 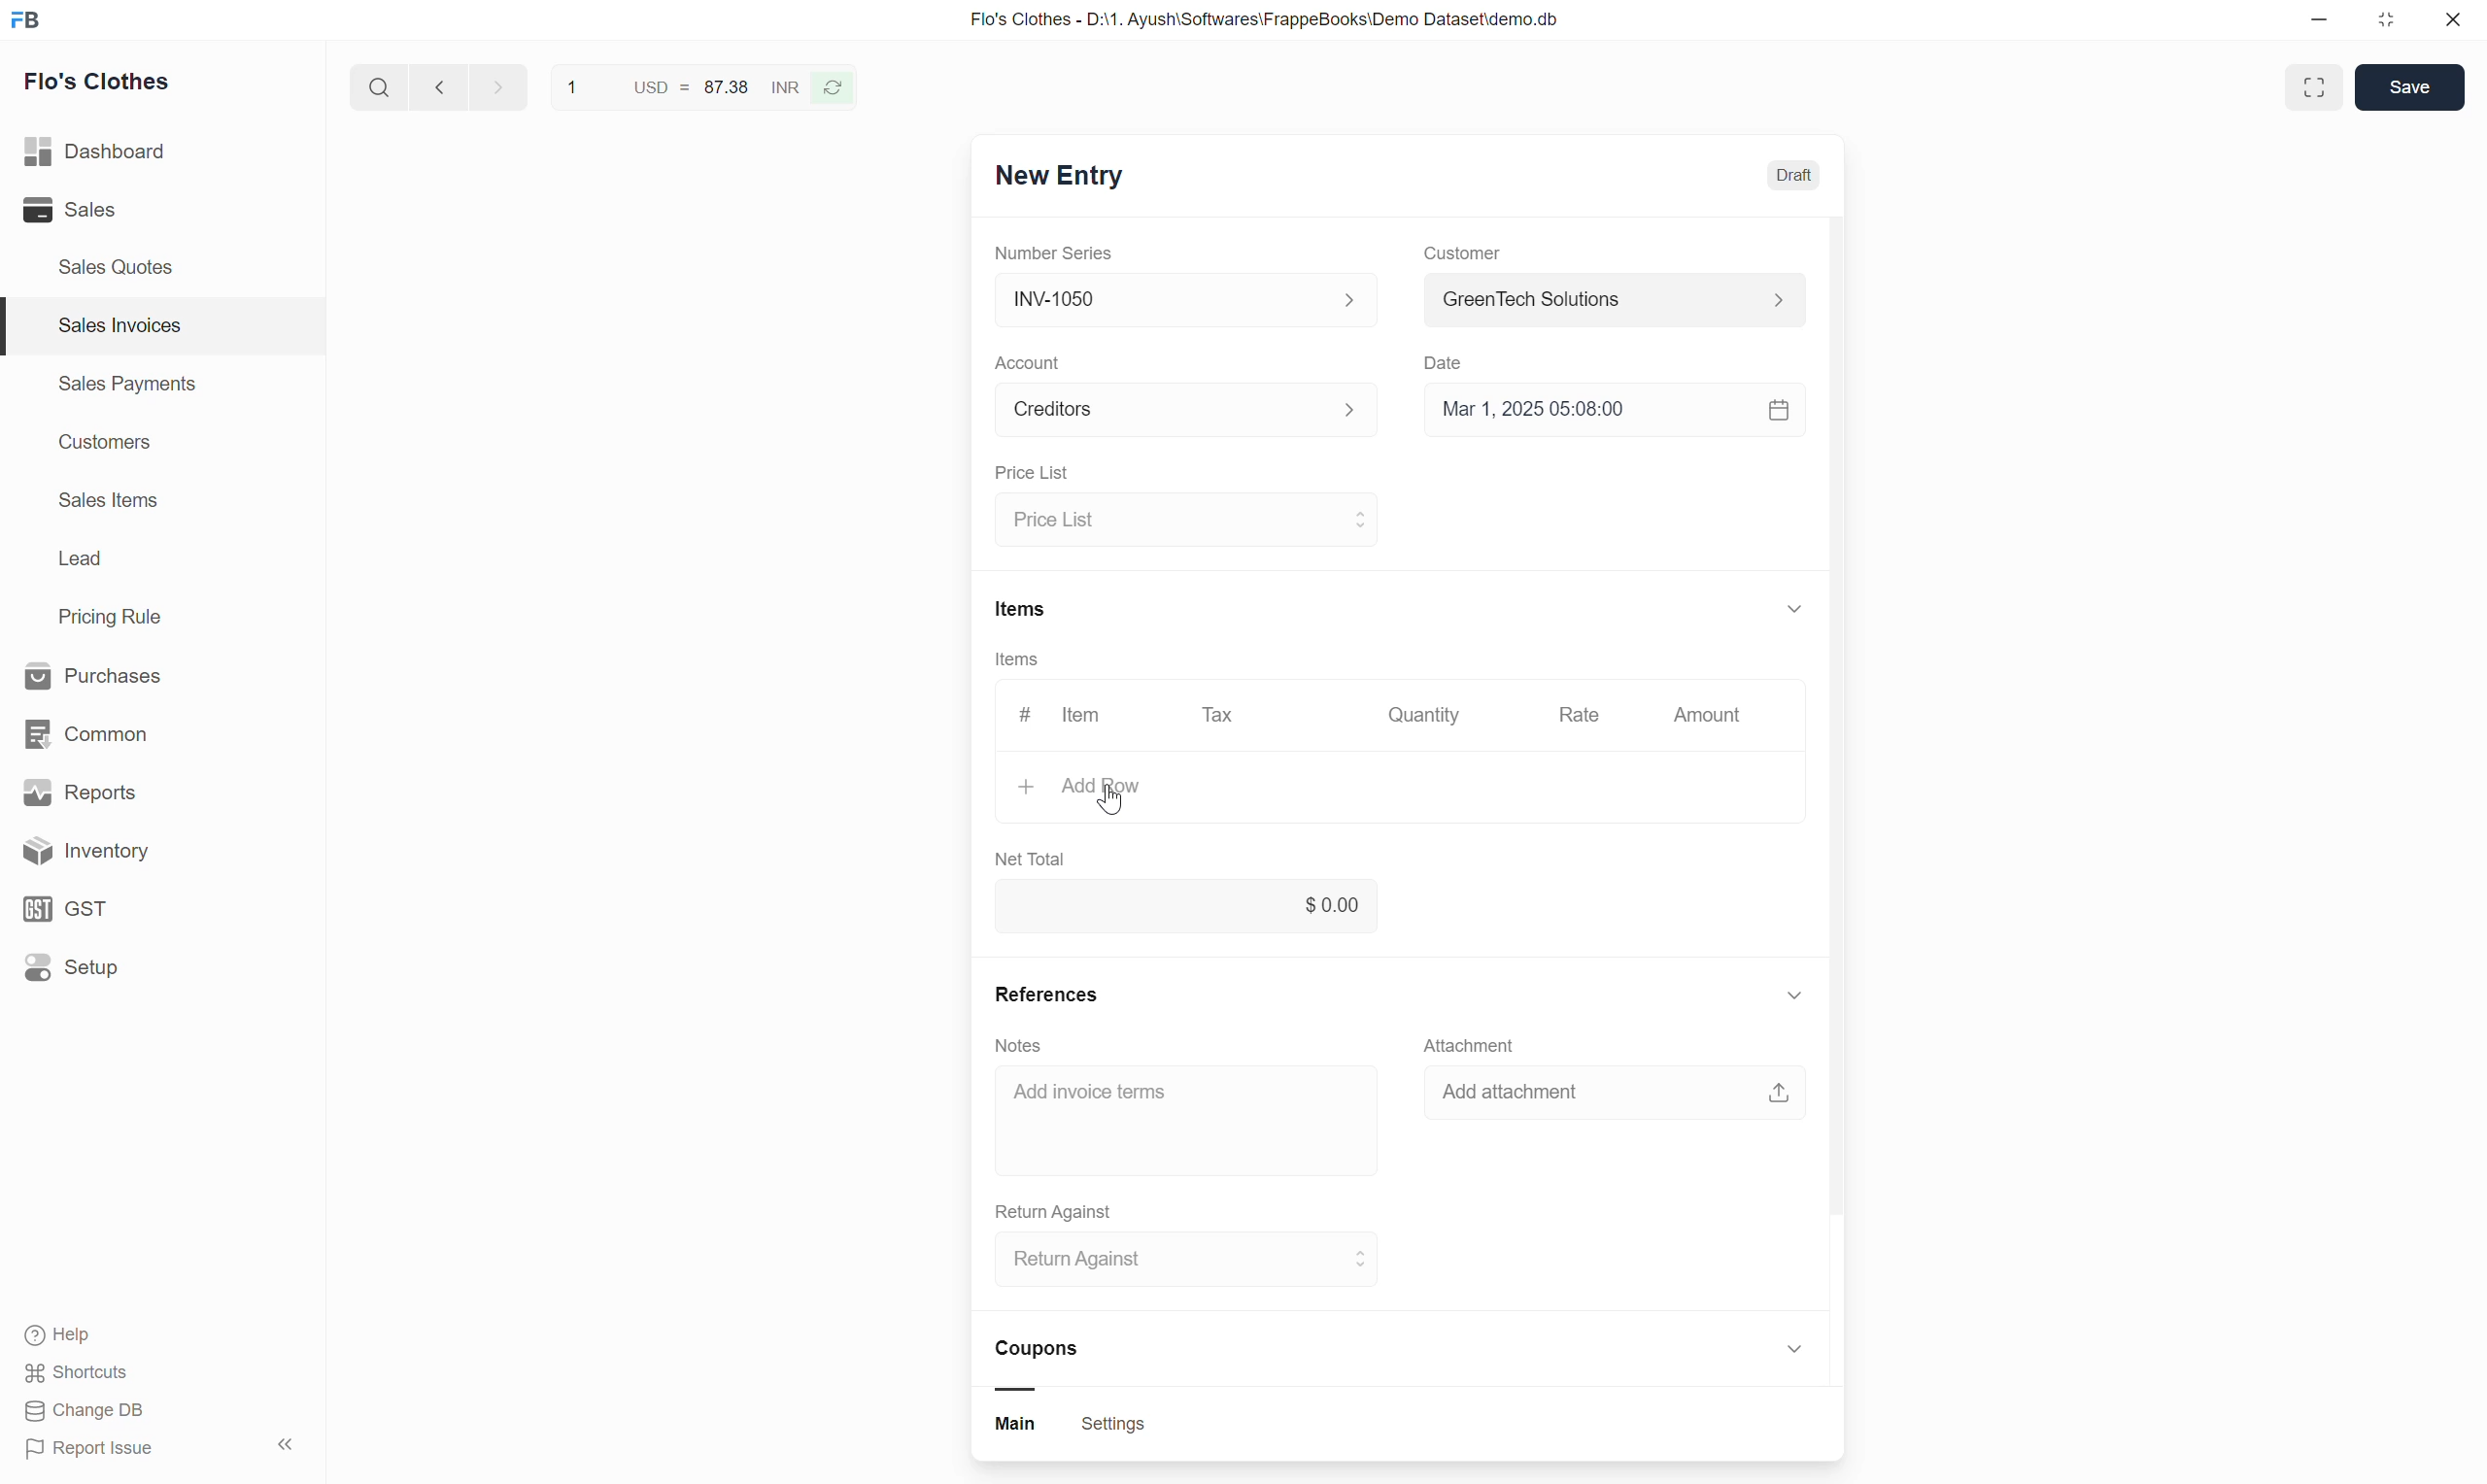 I want to click on Frappe Book logo, so click(x=32, y=22).